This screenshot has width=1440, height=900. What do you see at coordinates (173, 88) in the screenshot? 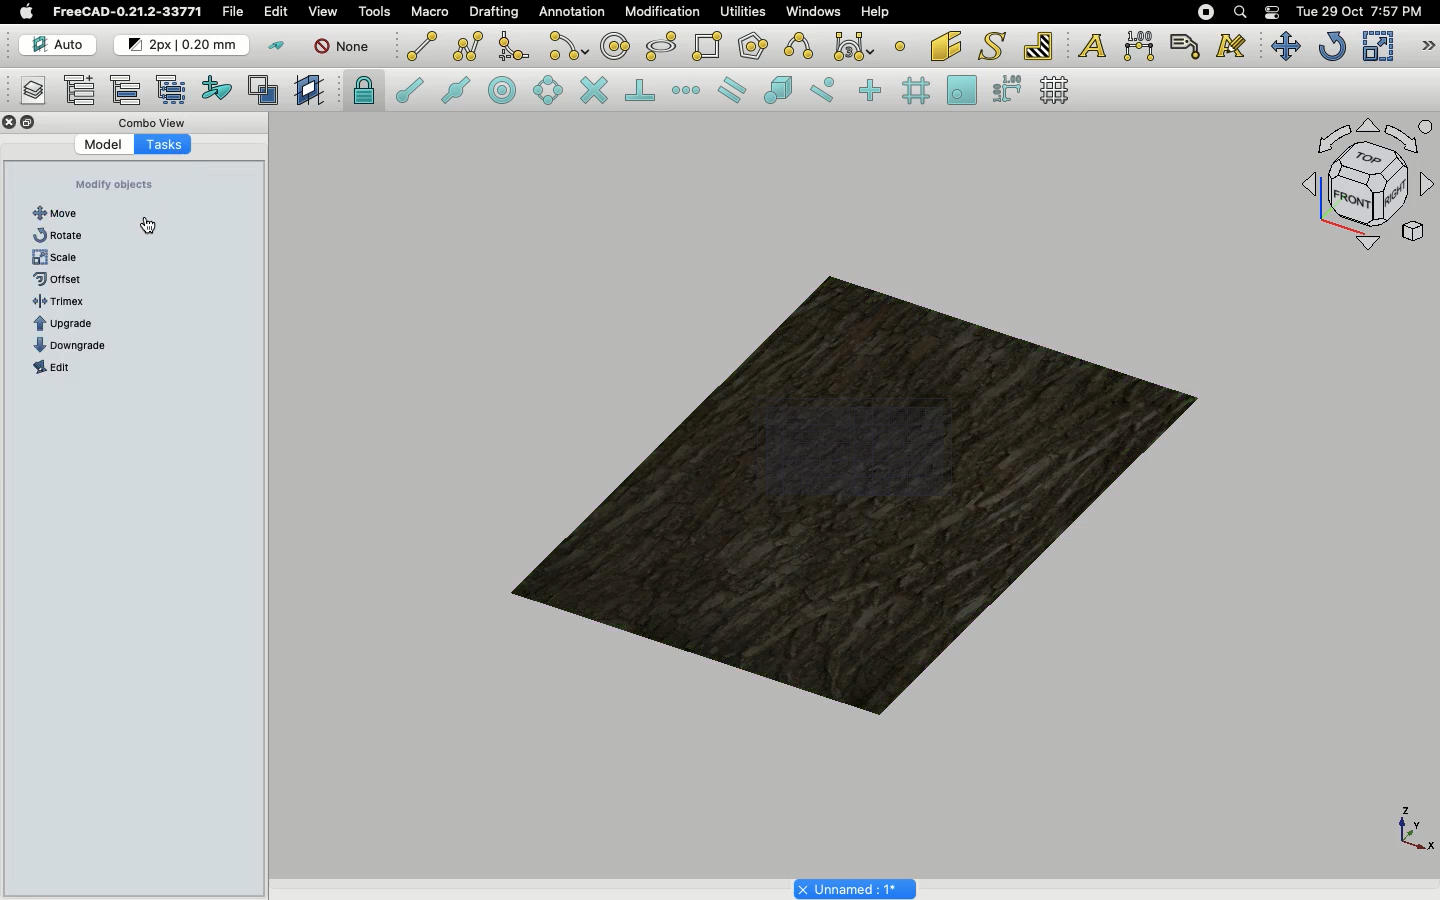
I see `Select group` at bounding box center [173, 88].